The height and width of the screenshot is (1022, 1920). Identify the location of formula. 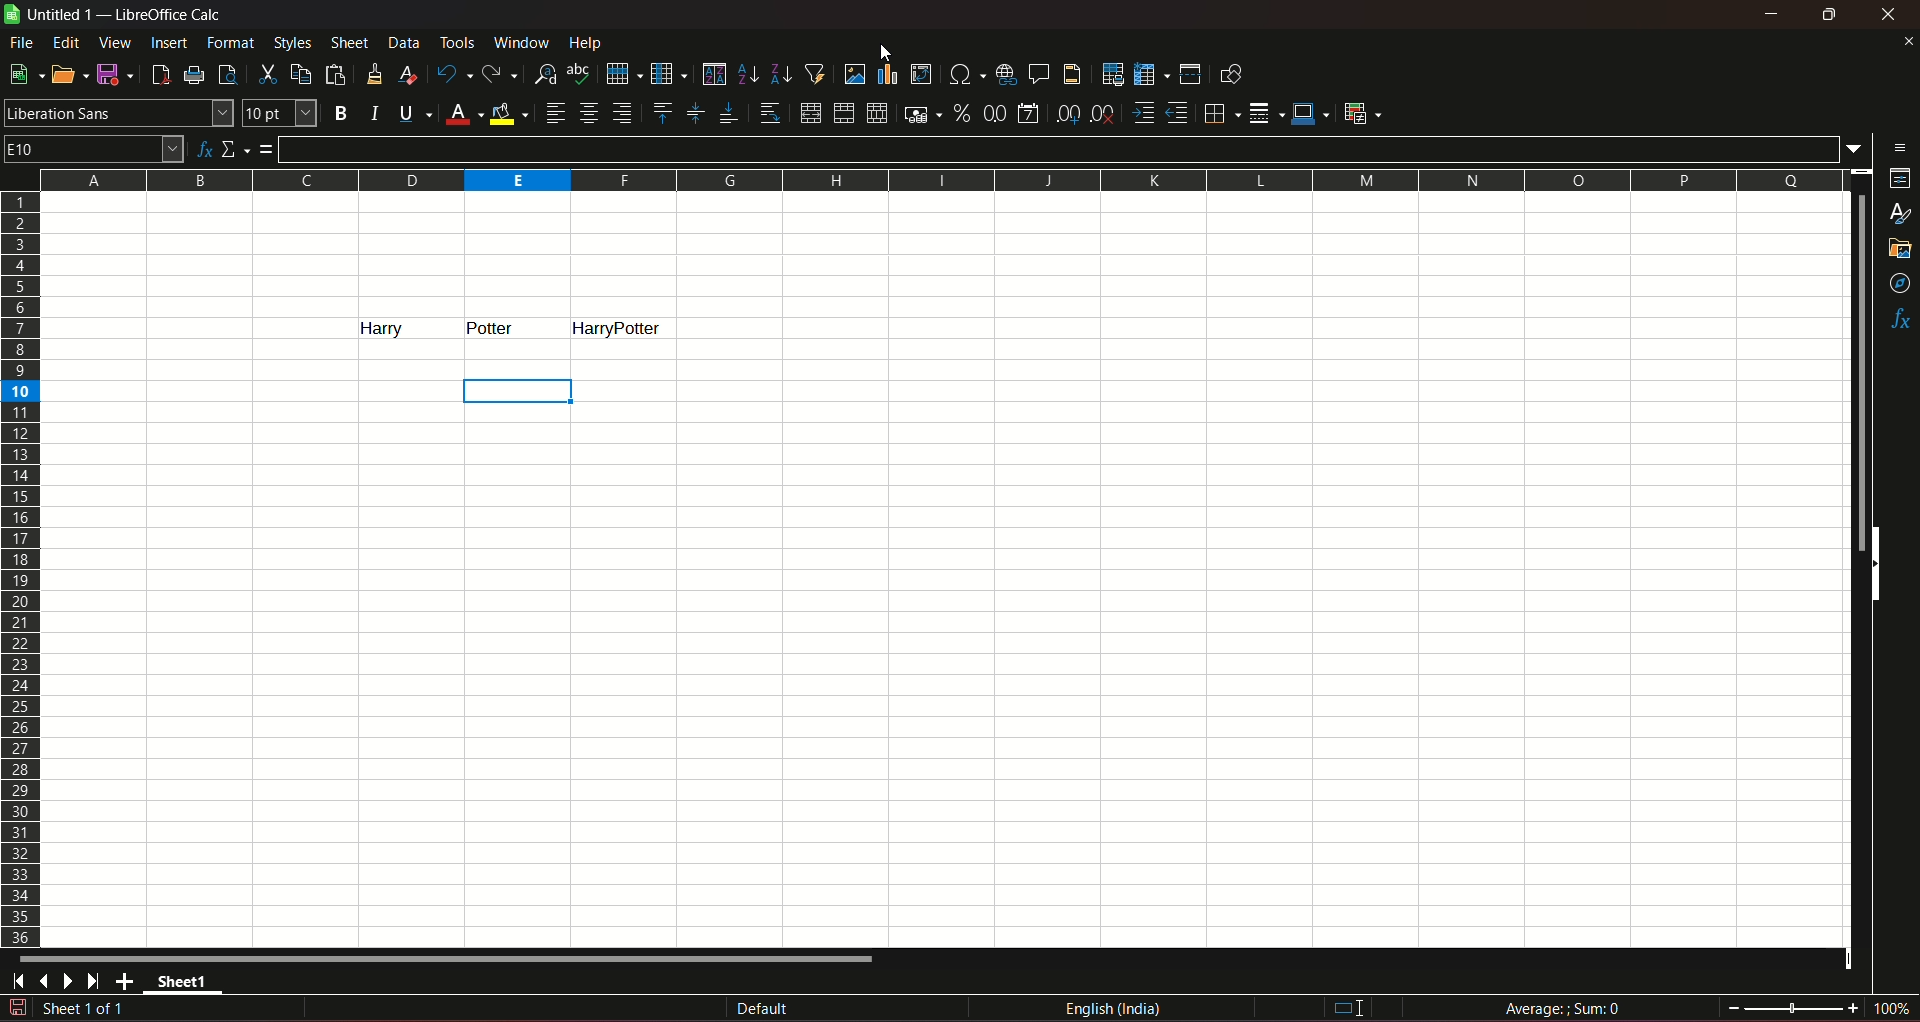
(1566, 1008).